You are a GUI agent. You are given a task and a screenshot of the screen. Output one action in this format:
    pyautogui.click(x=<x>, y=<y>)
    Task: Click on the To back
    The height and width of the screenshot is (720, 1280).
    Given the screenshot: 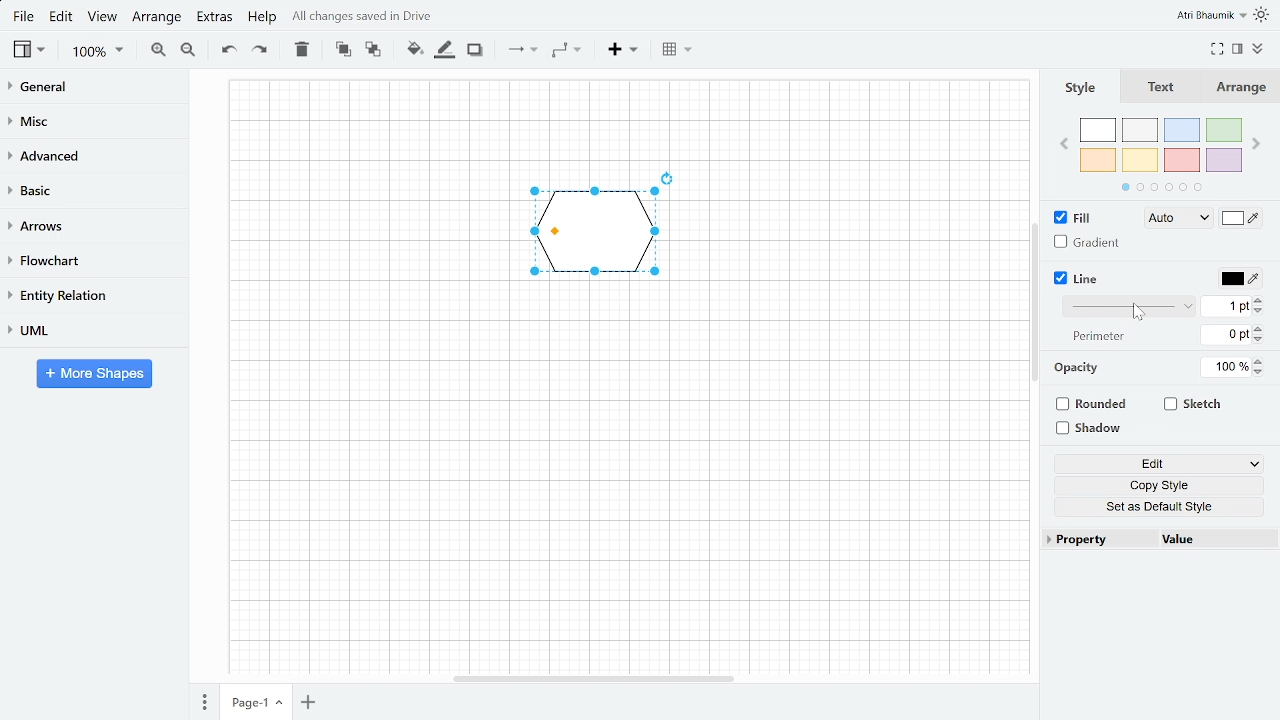 What is the action you would take?
    pyautogui.click(x=374, y=51)
    